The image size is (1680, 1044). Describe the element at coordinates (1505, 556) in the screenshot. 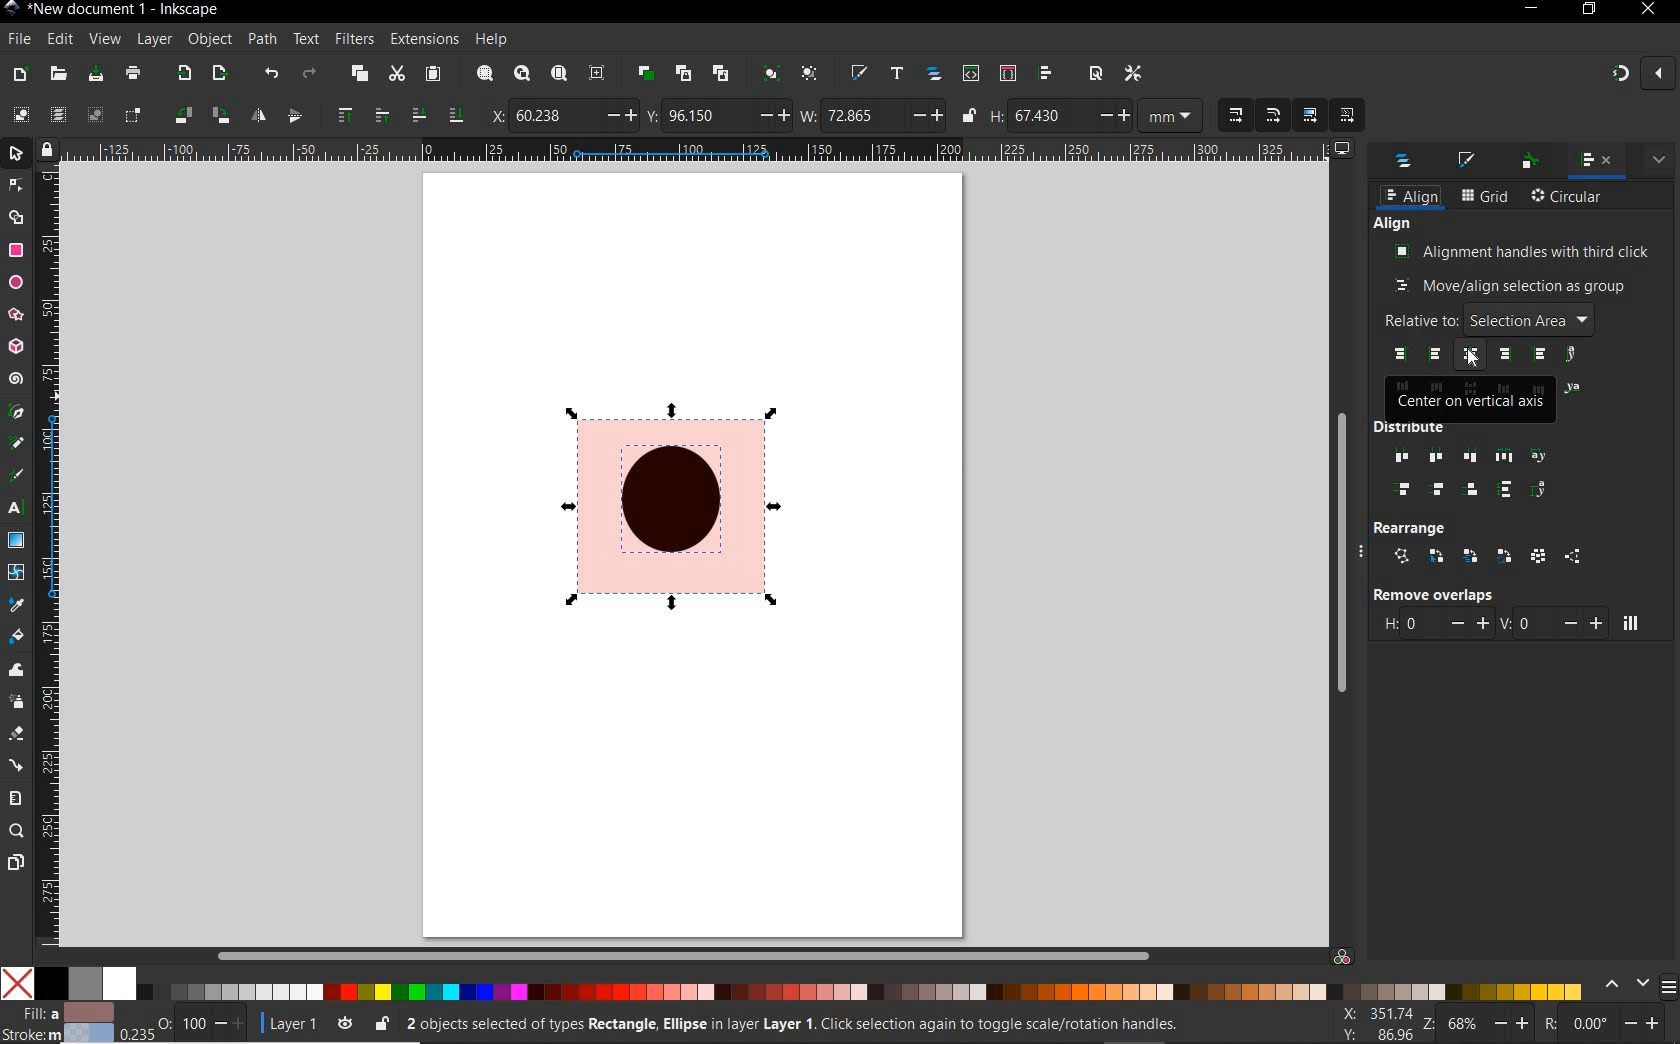

I see `EXCHANGE AROUND CENTER` at that location.